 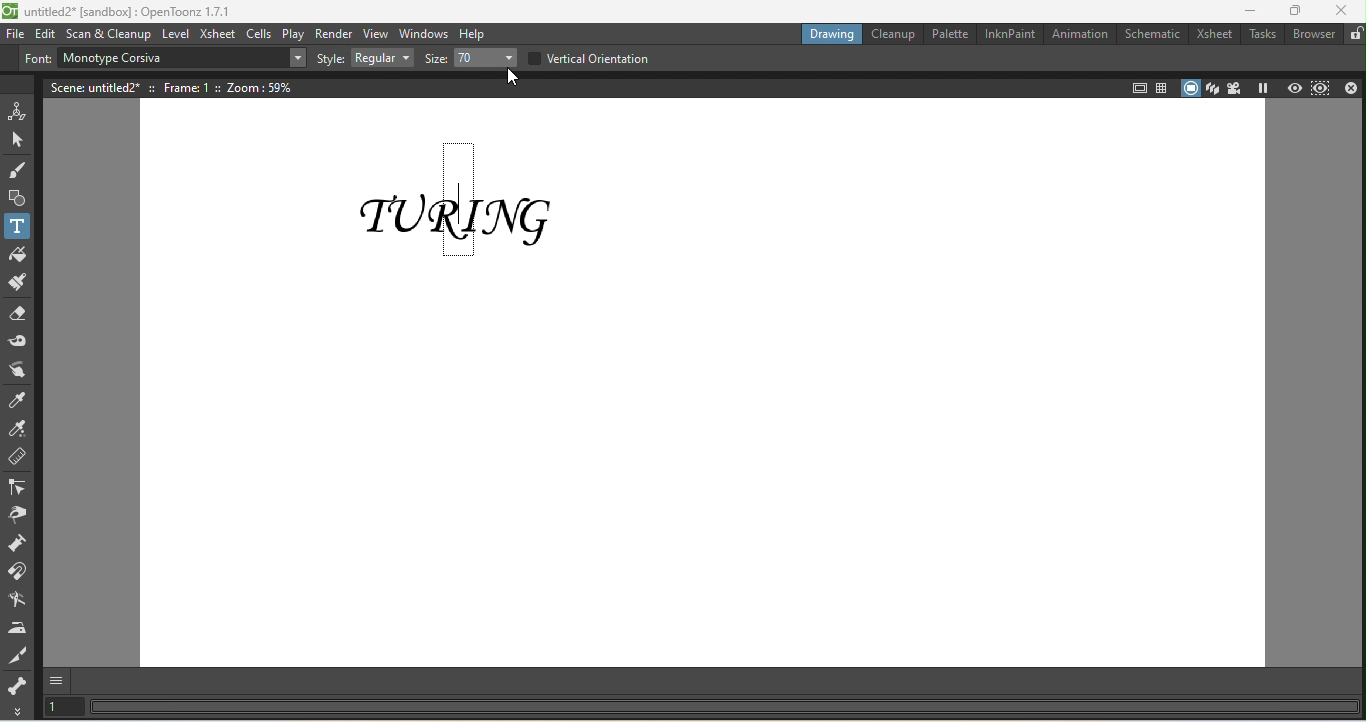 What do you see at coordinates (382, 60) in the screenshot?
I see `Drop down` at bounding box center [382, 60].